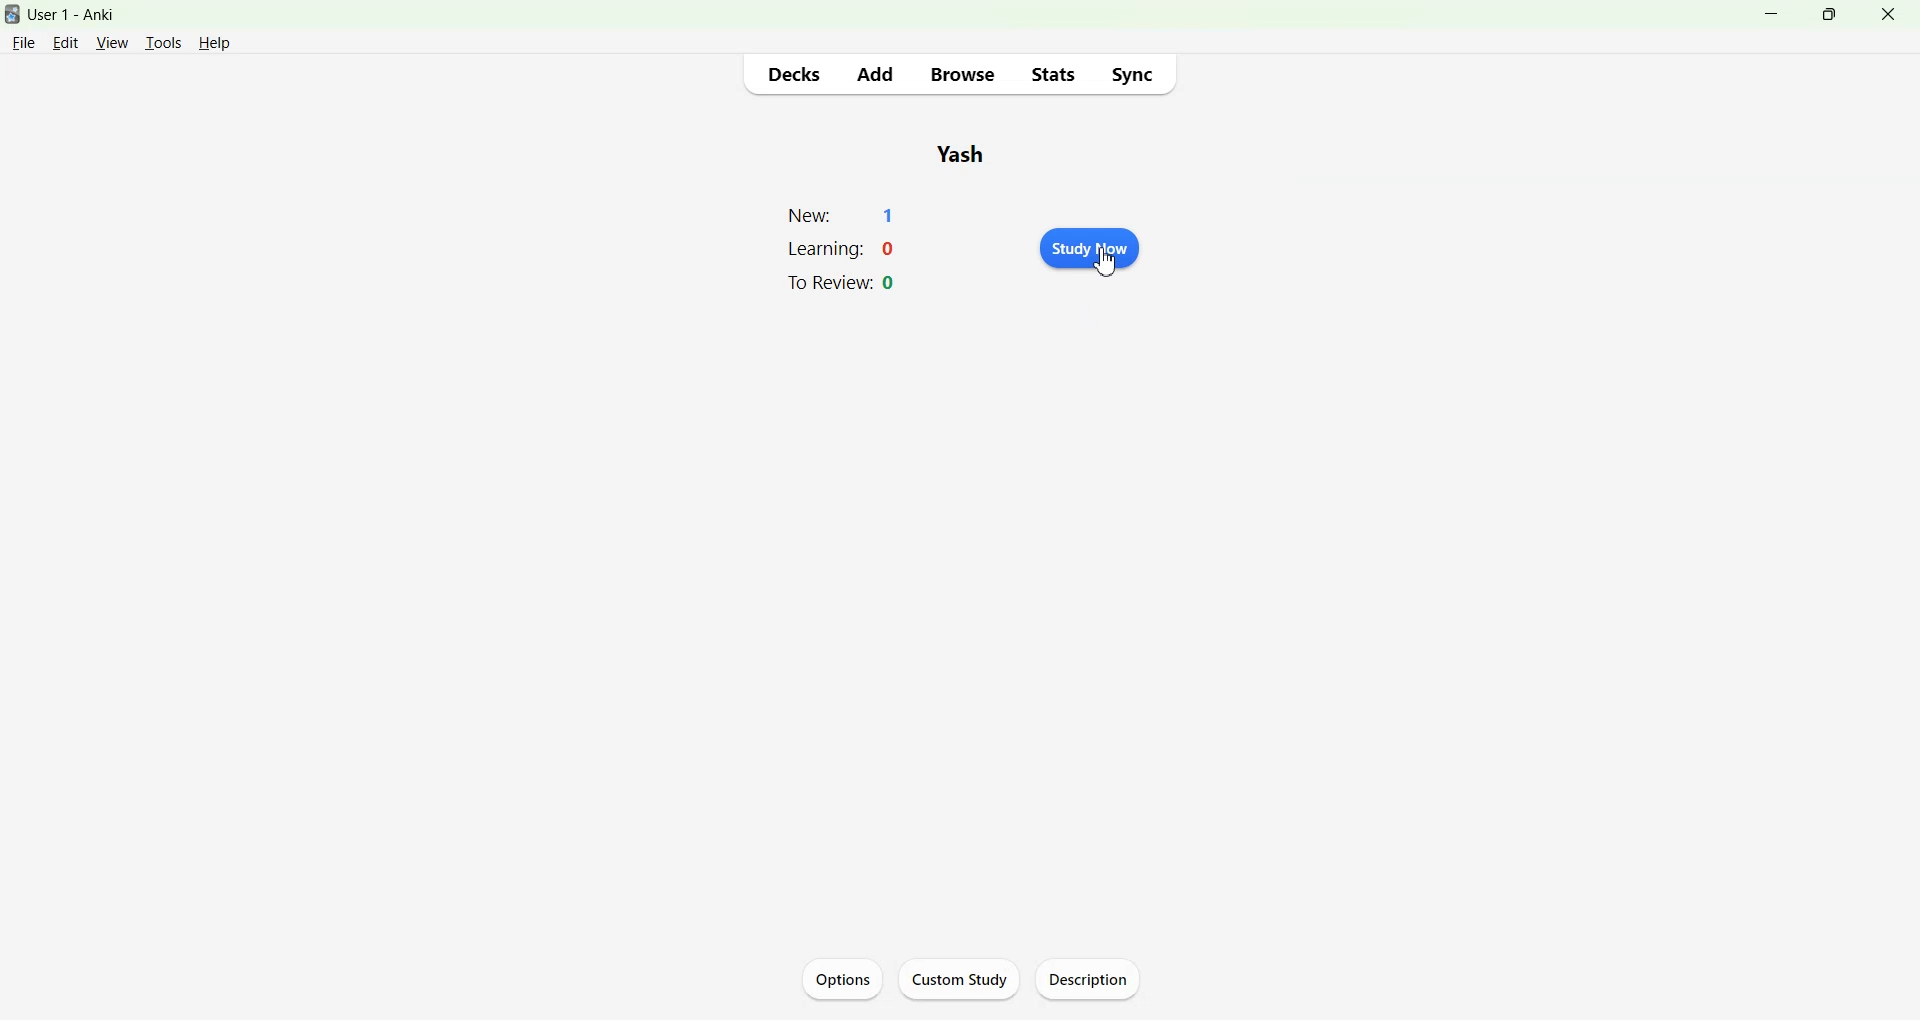 The image size is (1920, 1020). Describe the element at coordinates (1132, 74) in the screenshot. I see `Sync` at that location.